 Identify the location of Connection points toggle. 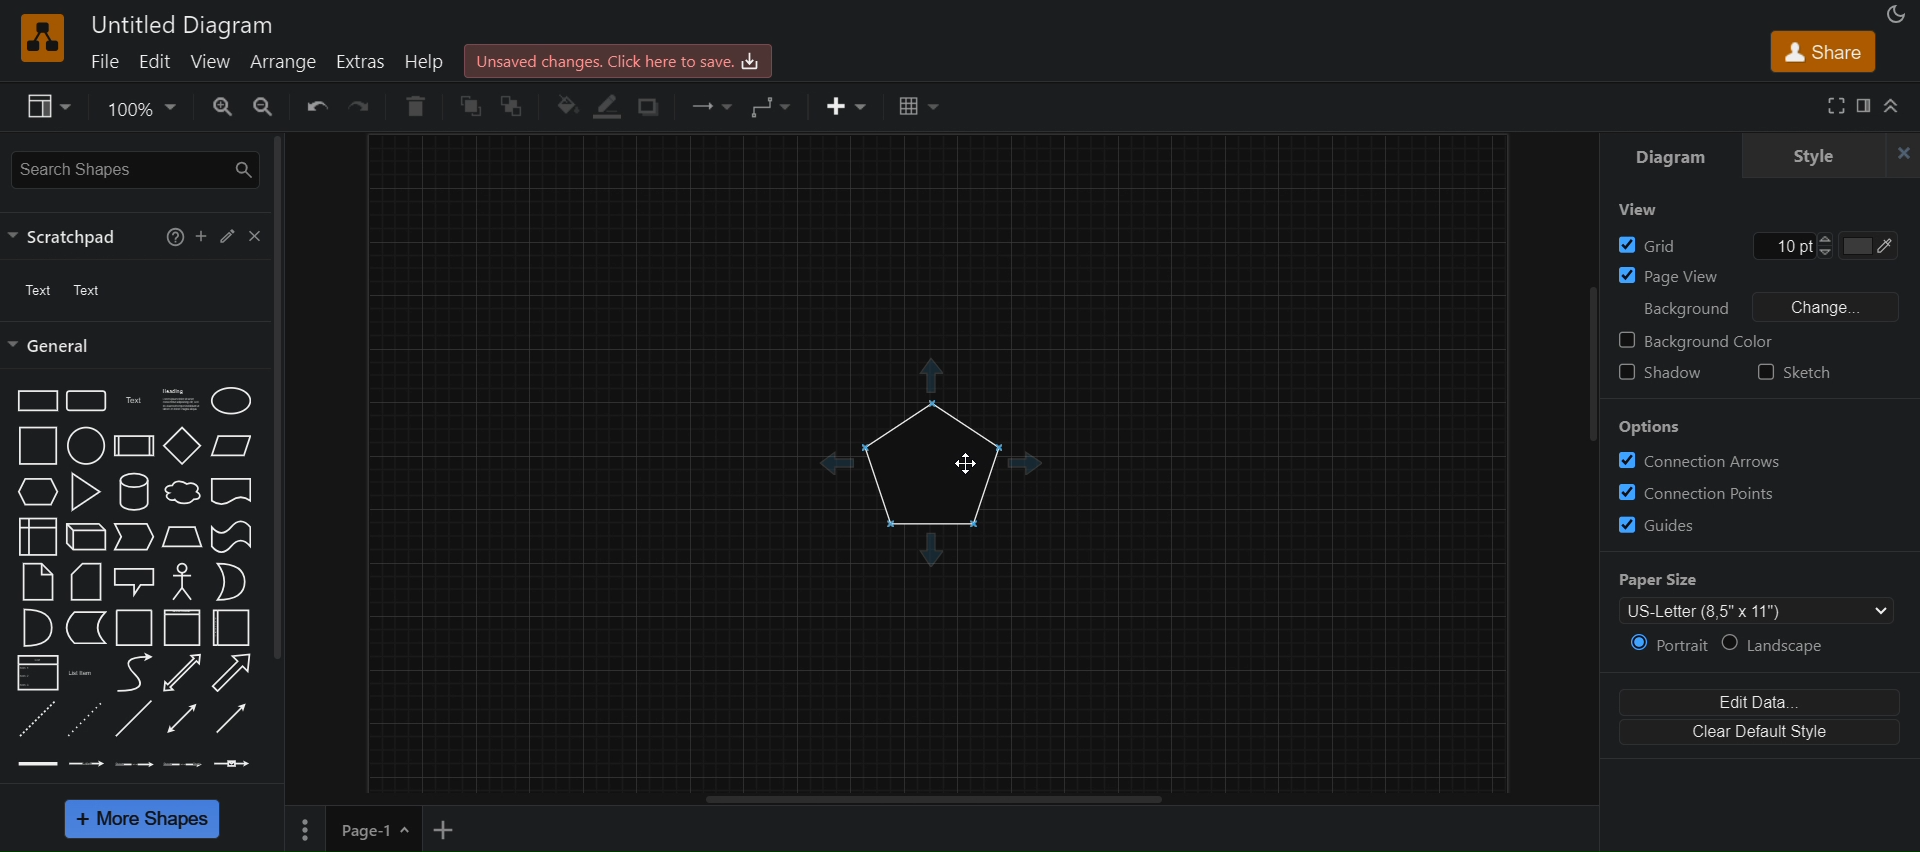
(1696, 493).